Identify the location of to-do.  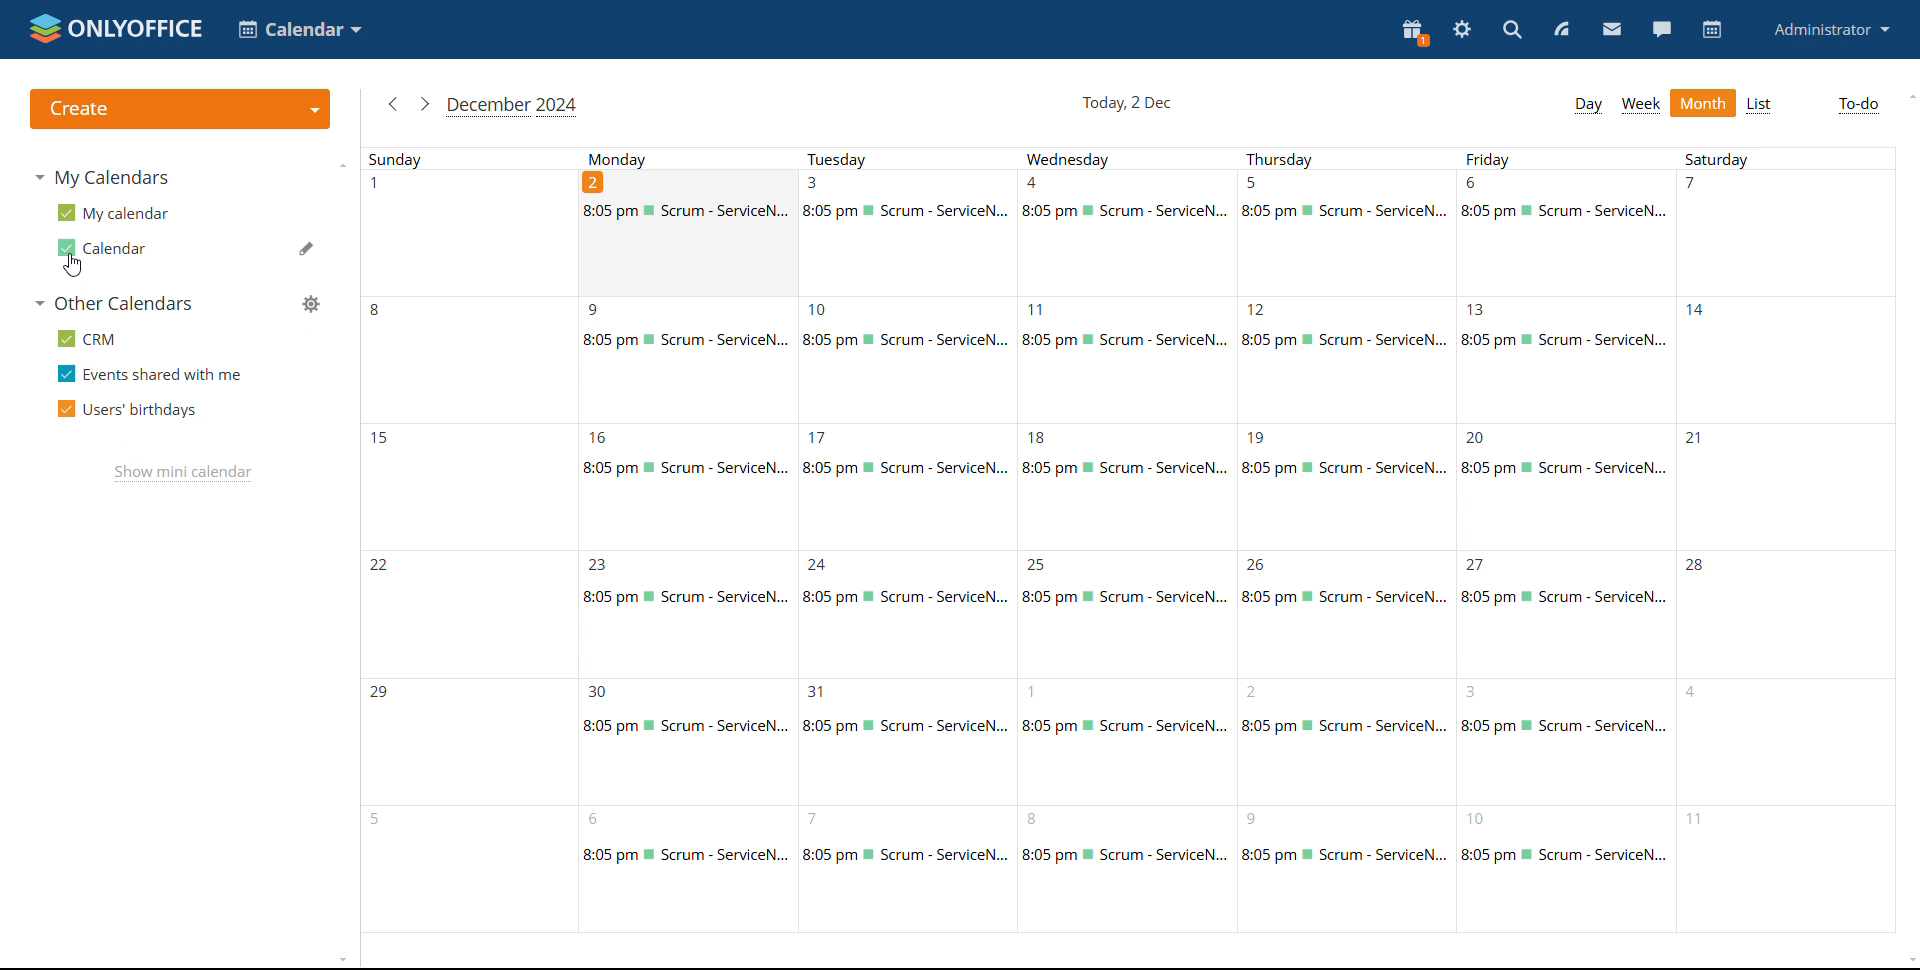
(1858, 105).